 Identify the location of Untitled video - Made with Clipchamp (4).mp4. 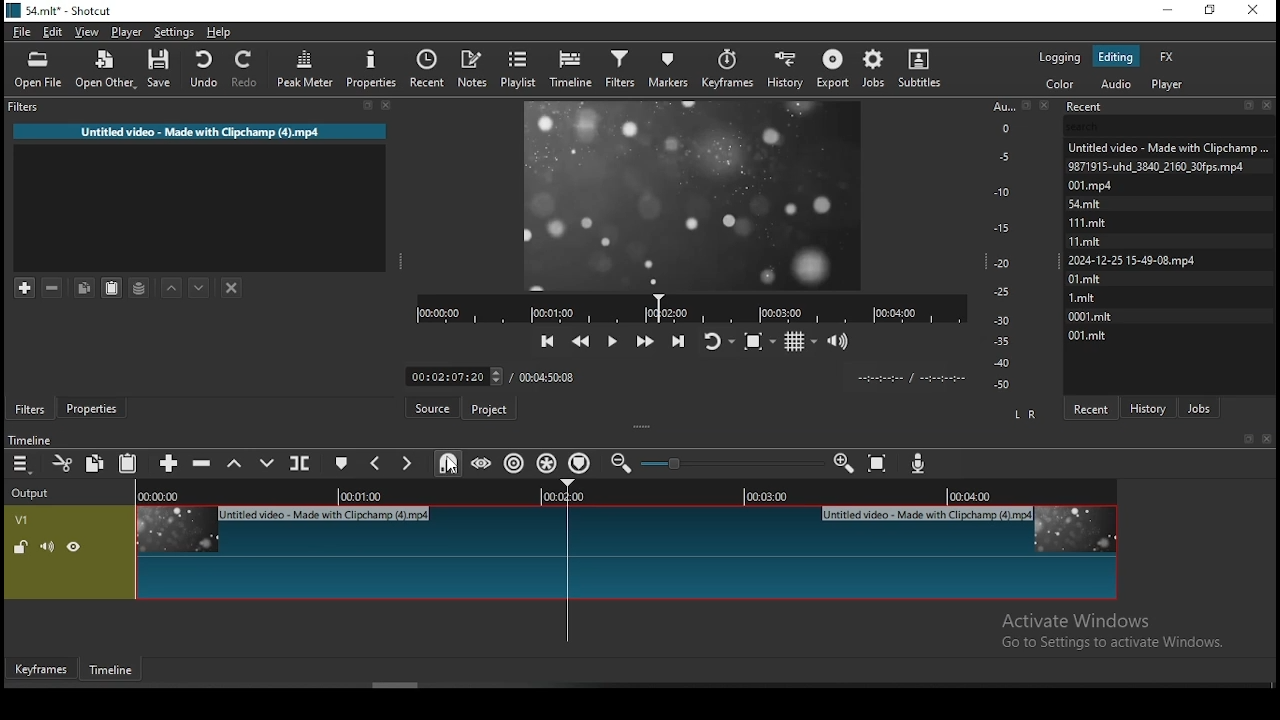
(200, 132).